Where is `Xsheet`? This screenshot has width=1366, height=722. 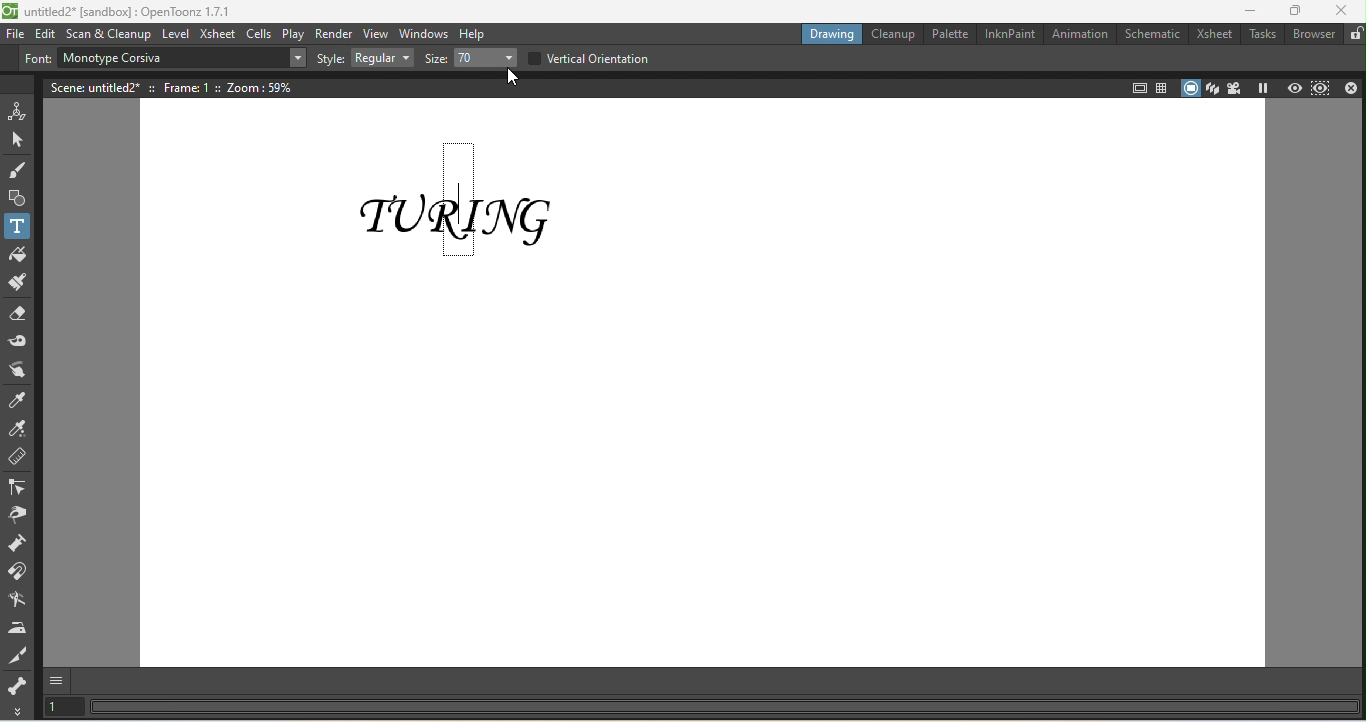
Xsheet is located at coordinates (1215, 34).